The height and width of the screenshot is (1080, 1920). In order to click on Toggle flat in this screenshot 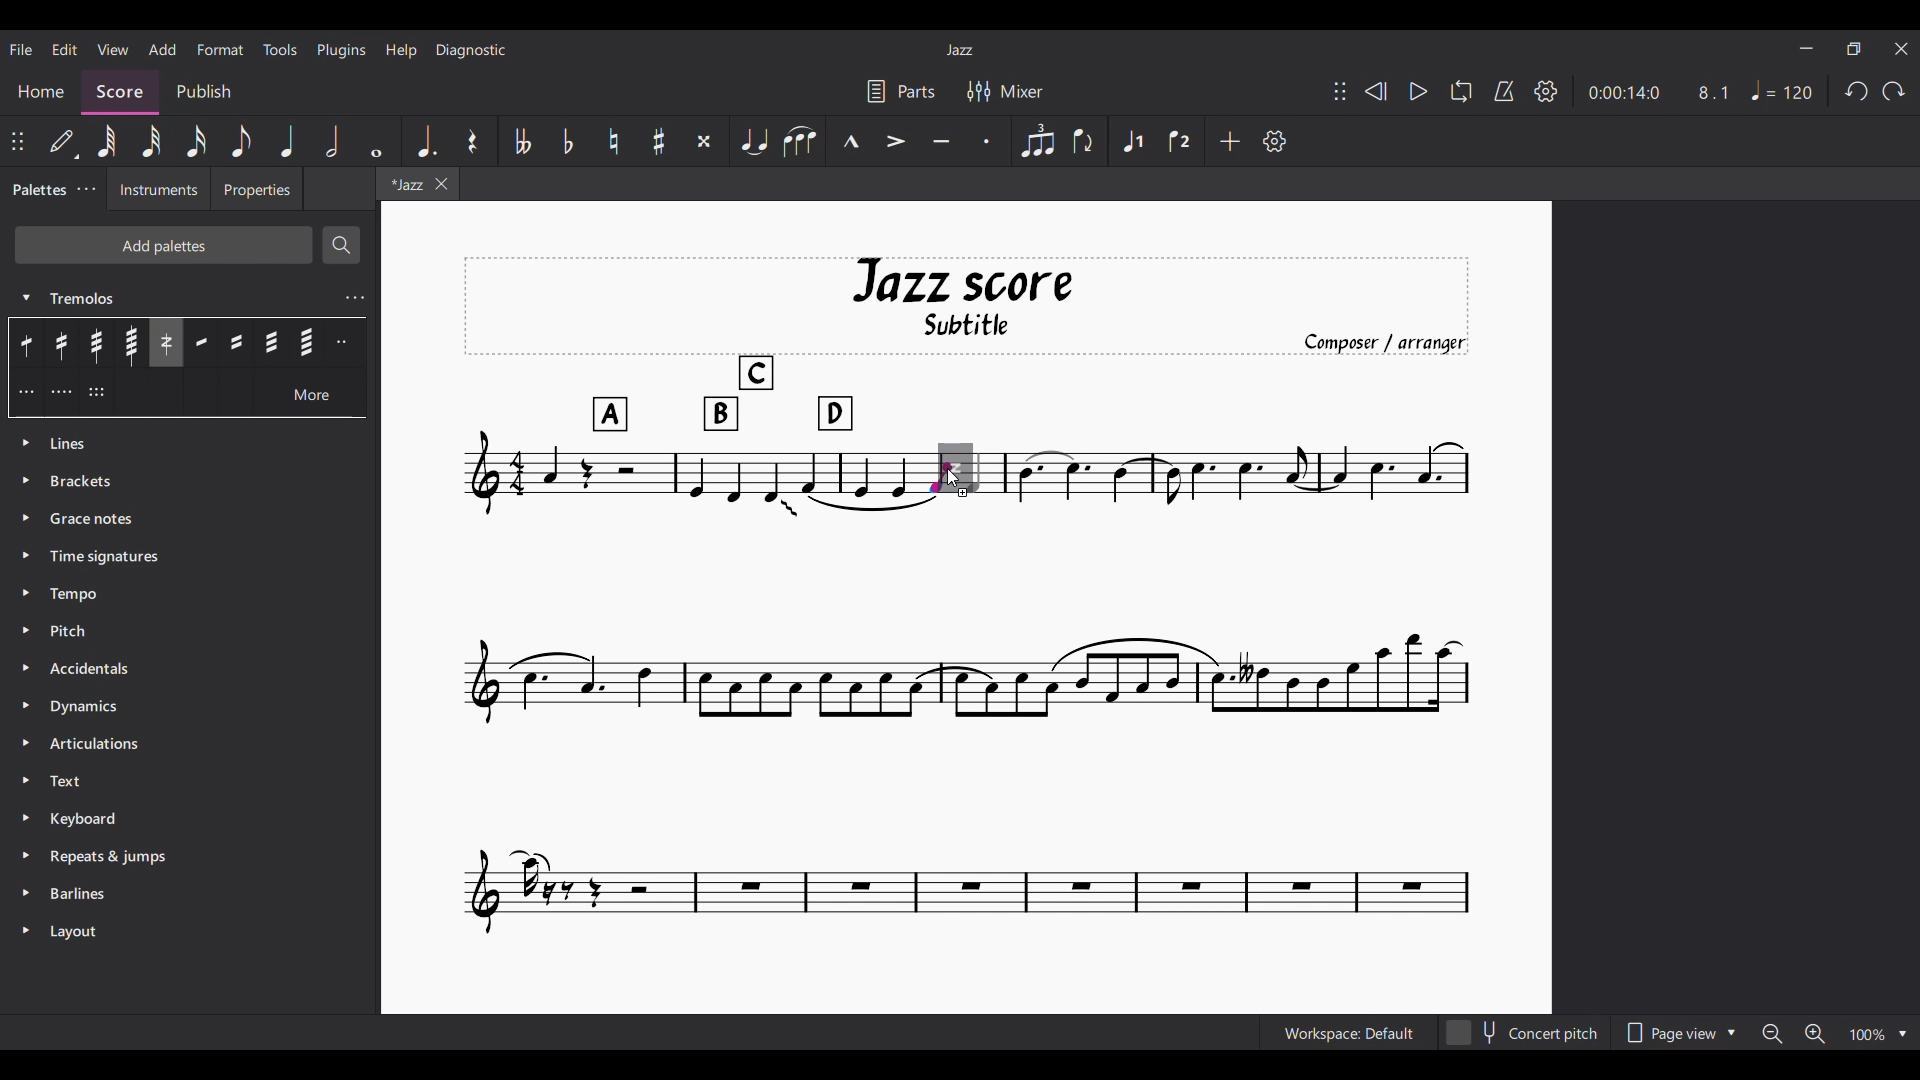, I will do `click(568, 141)`.